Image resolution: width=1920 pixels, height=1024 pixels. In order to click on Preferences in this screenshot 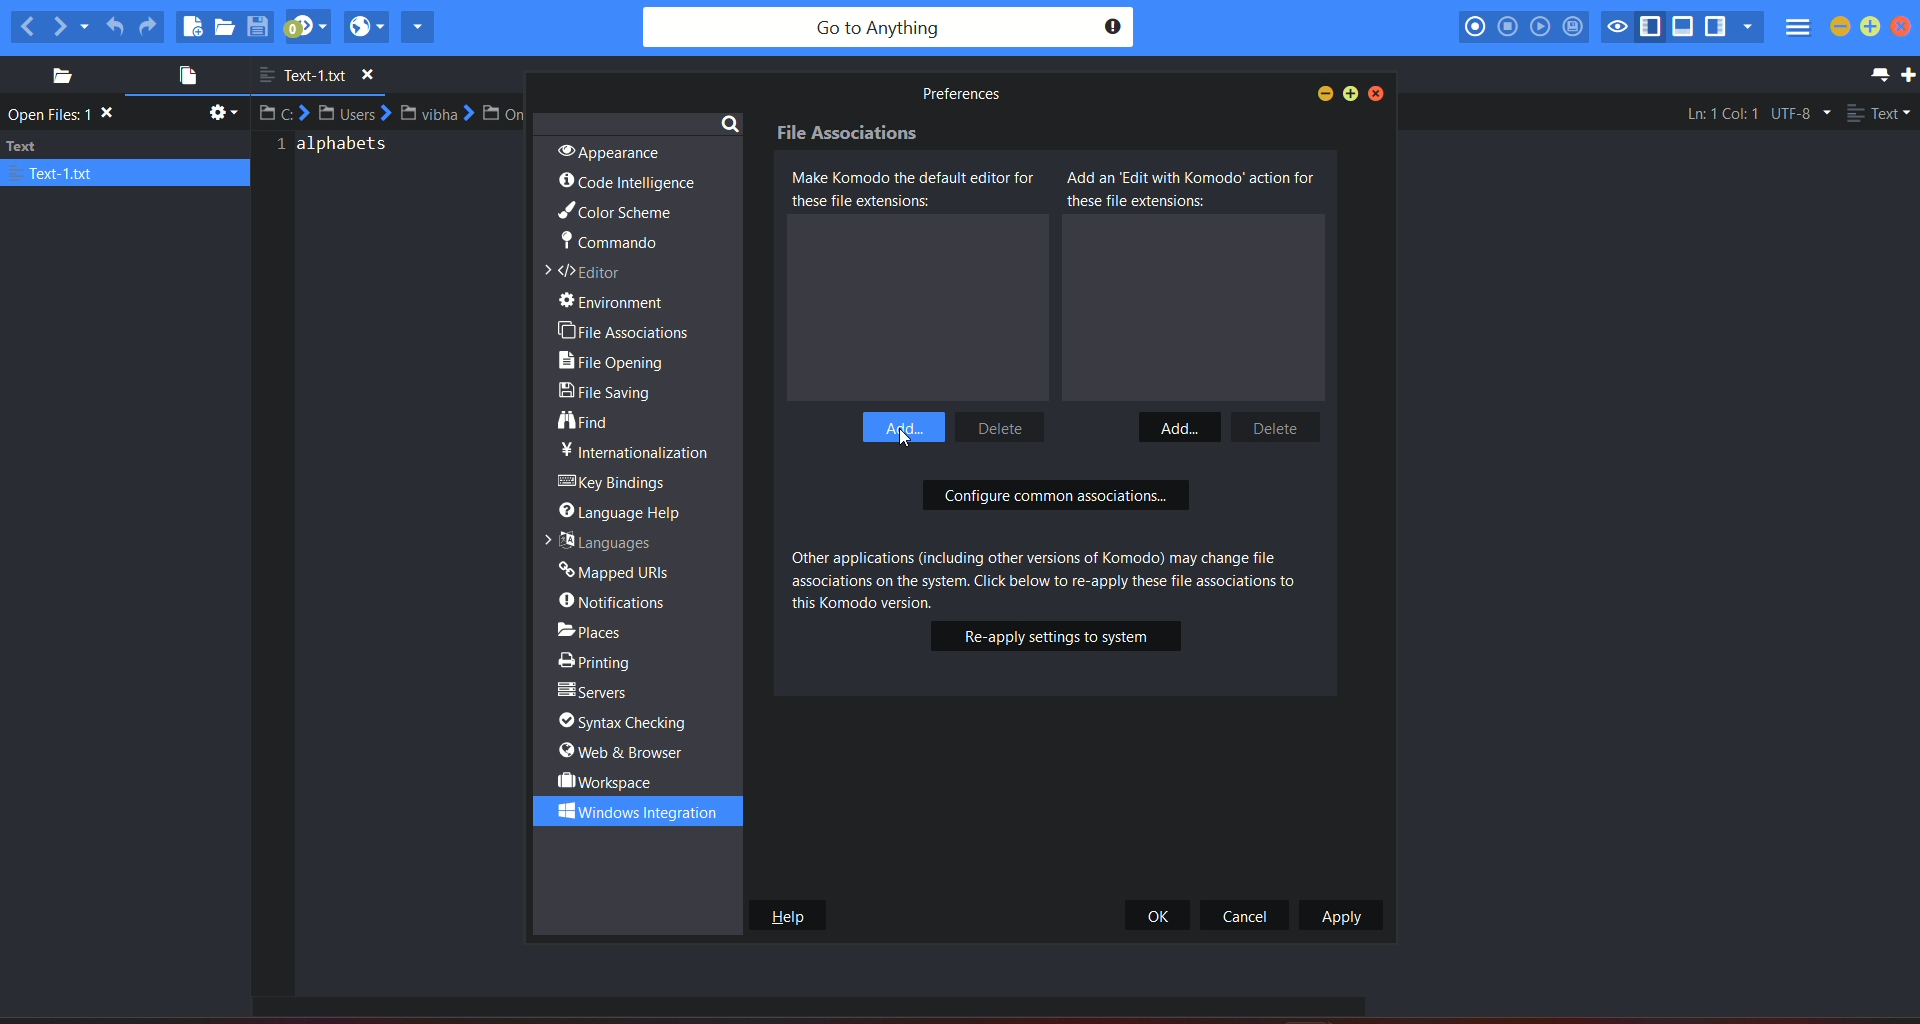, I will do `click(958, 94)`.